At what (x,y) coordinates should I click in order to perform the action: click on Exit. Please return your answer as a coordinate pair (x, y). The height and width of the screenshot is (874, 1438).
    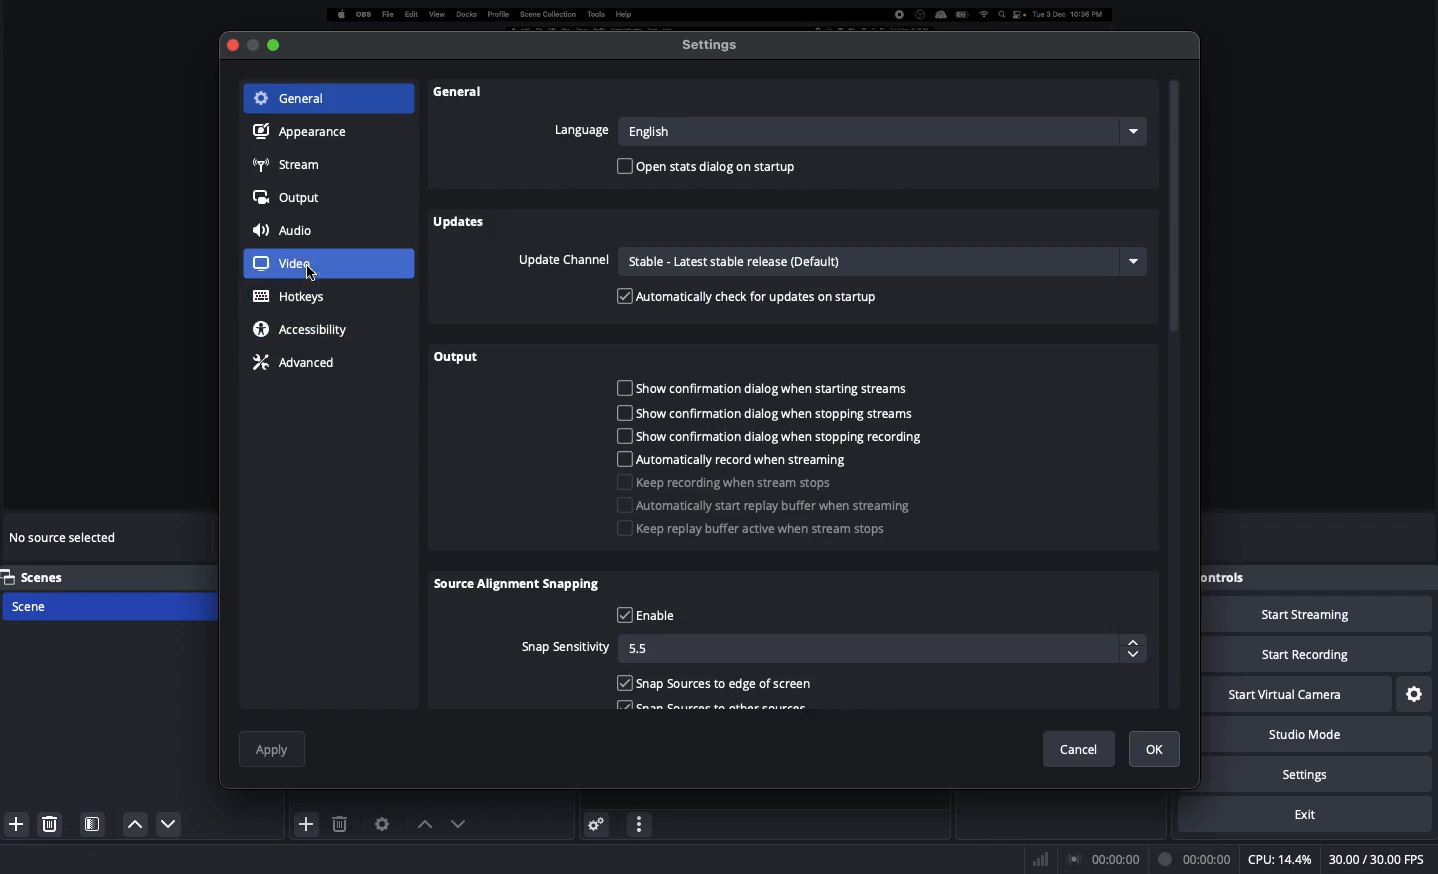
    Looking at the image, I should click on (1318, 814).